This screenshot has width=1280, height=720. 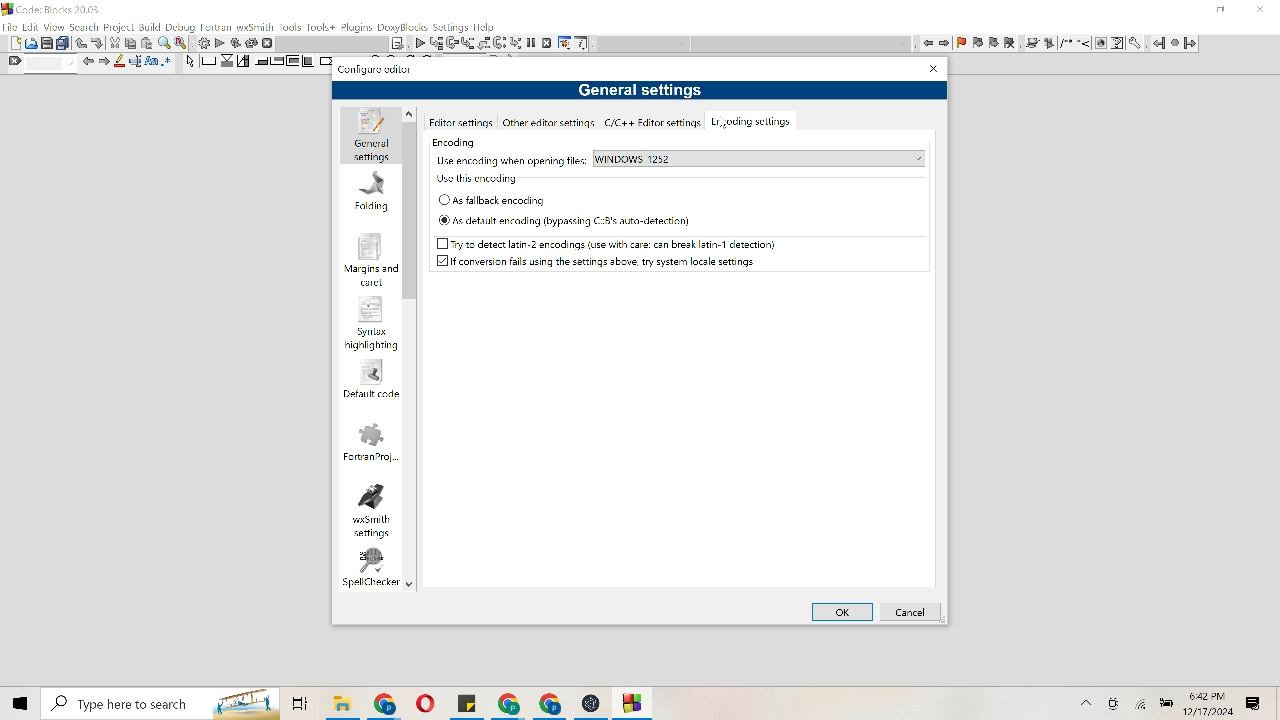 I want to click on Camera, so click(x=1116, y=703).